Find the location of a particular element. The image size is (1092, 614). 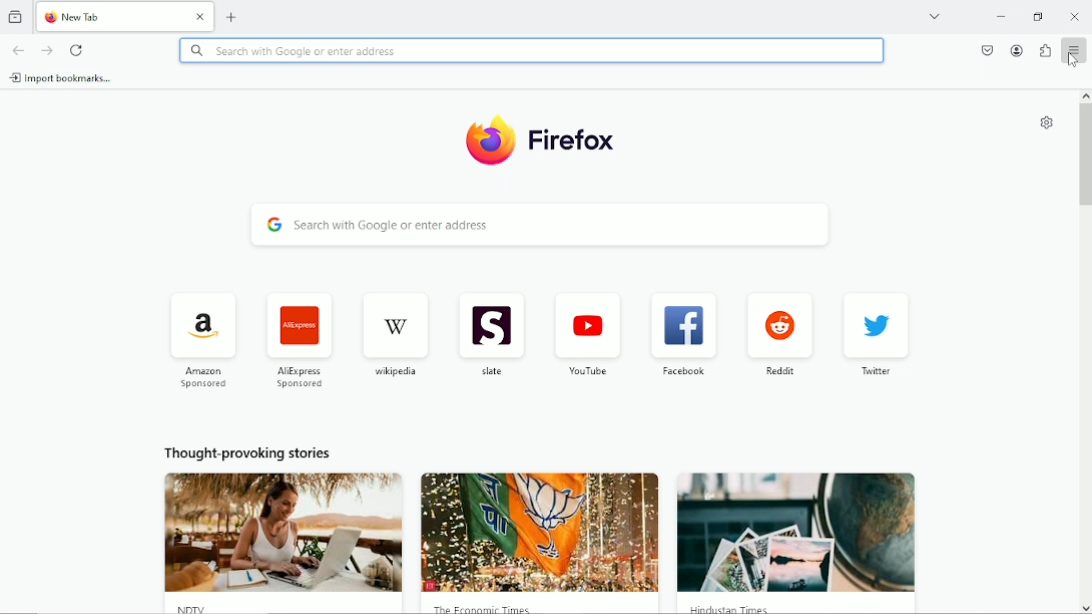

icon is located at coordinates (875, 325).